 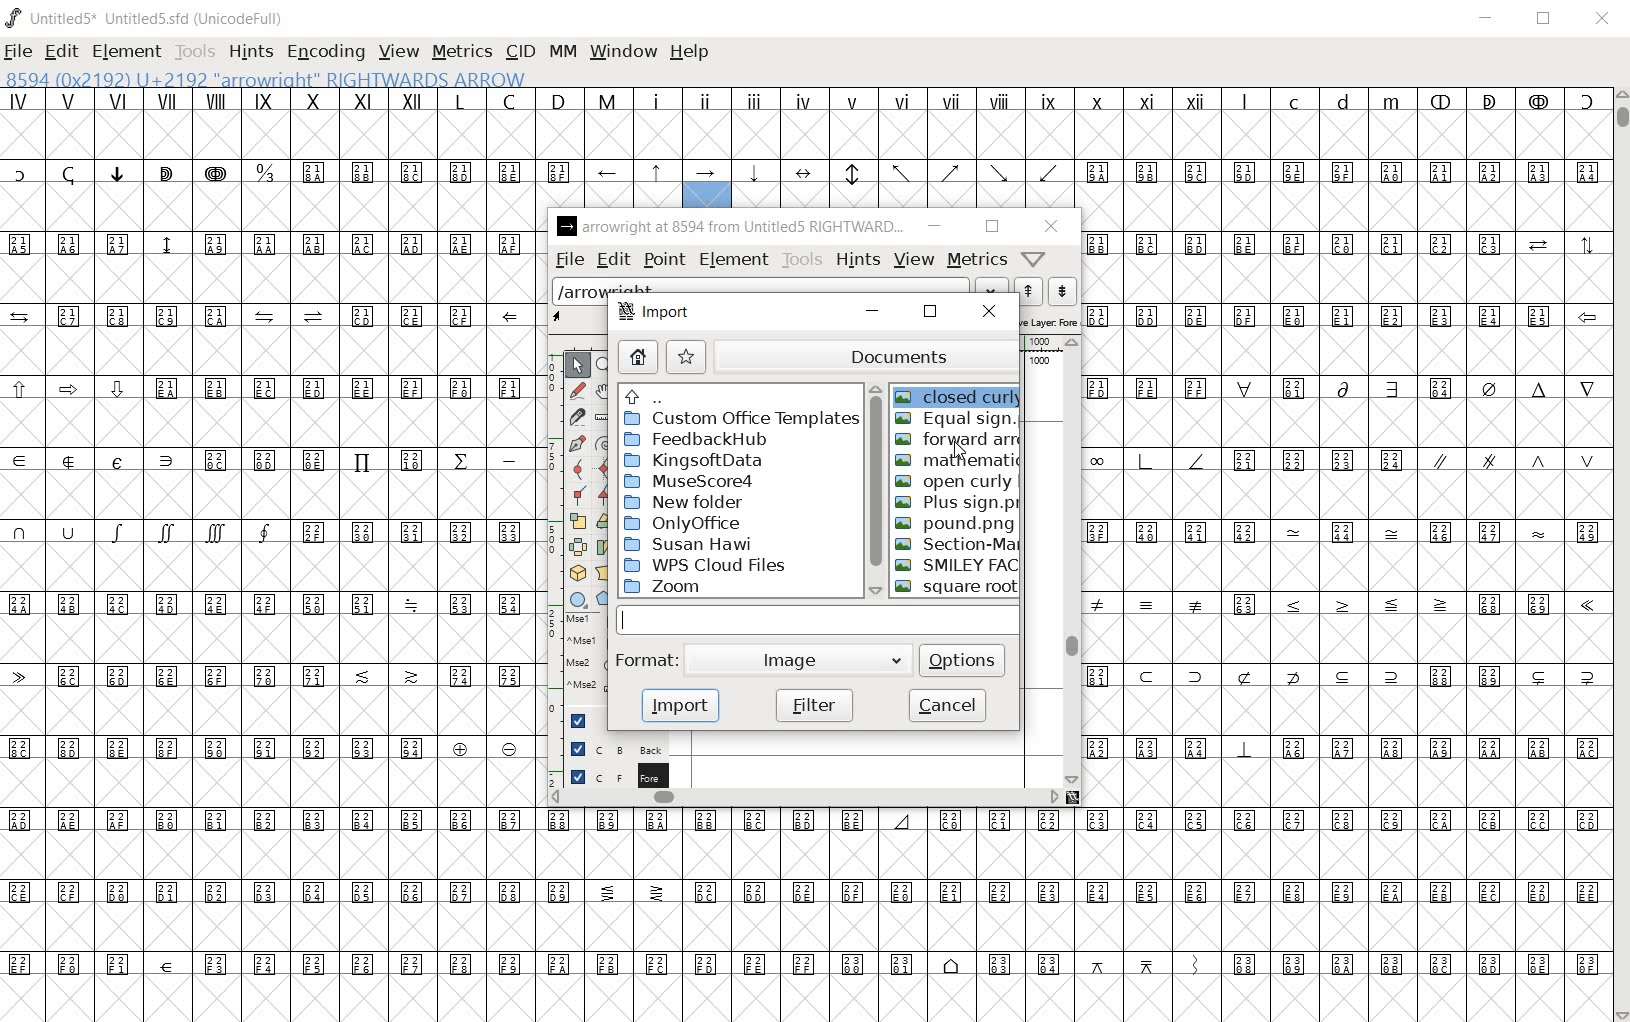 I want to click on HELP, so click(x=694, y=53).